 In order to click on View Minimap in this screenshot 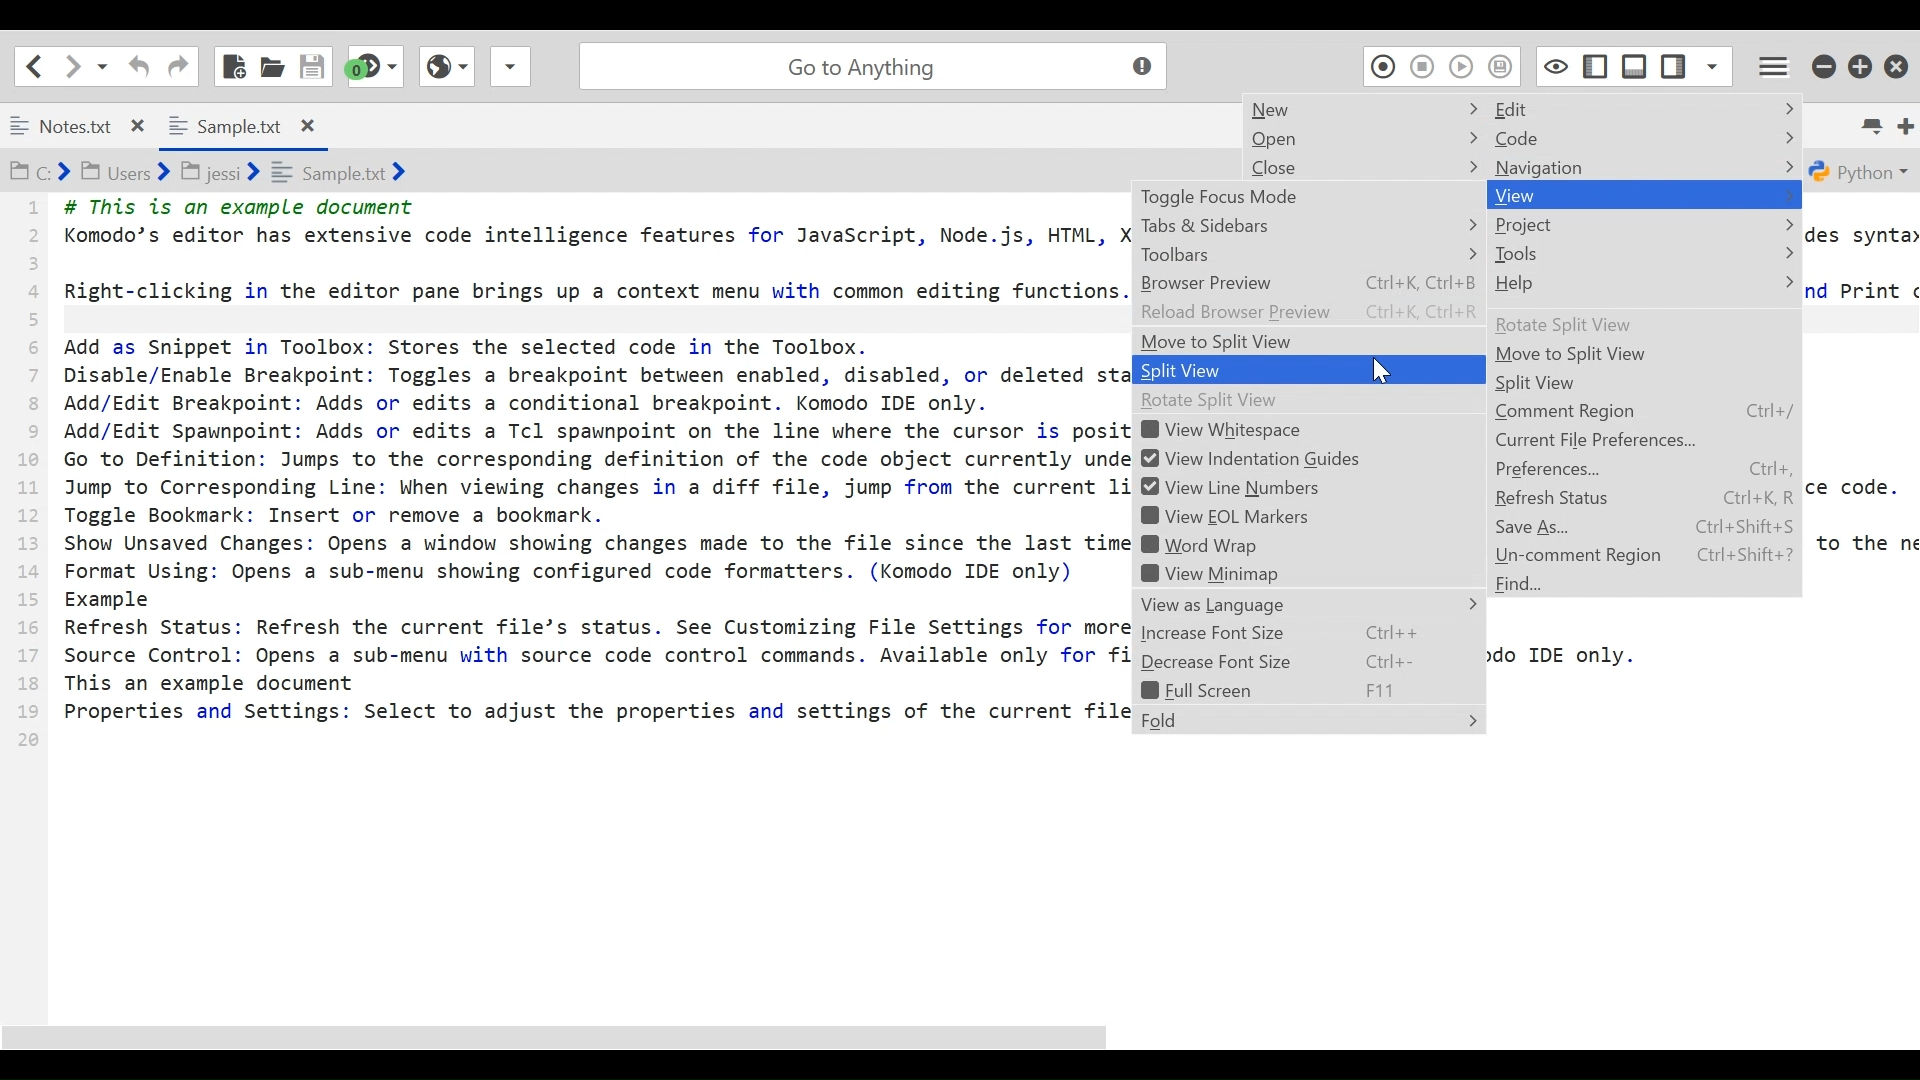, I will do `click(1305, 572)`.